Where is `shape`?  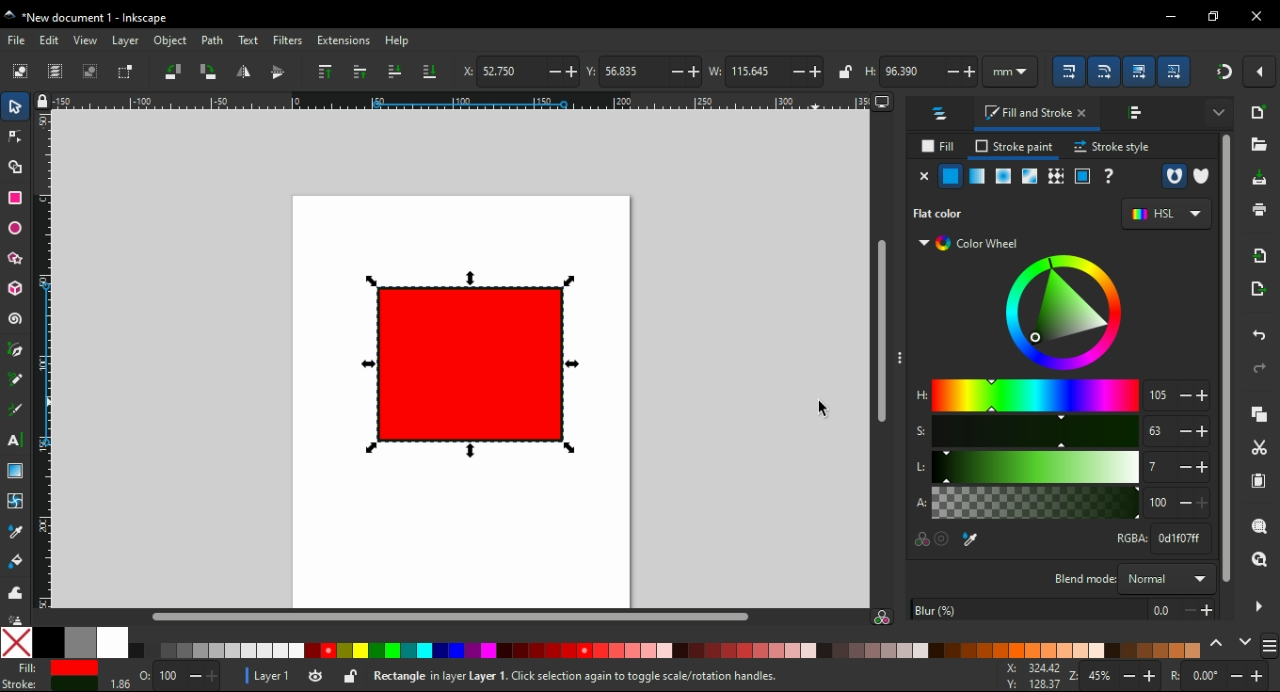
shape is located at coordinates (468, 363).